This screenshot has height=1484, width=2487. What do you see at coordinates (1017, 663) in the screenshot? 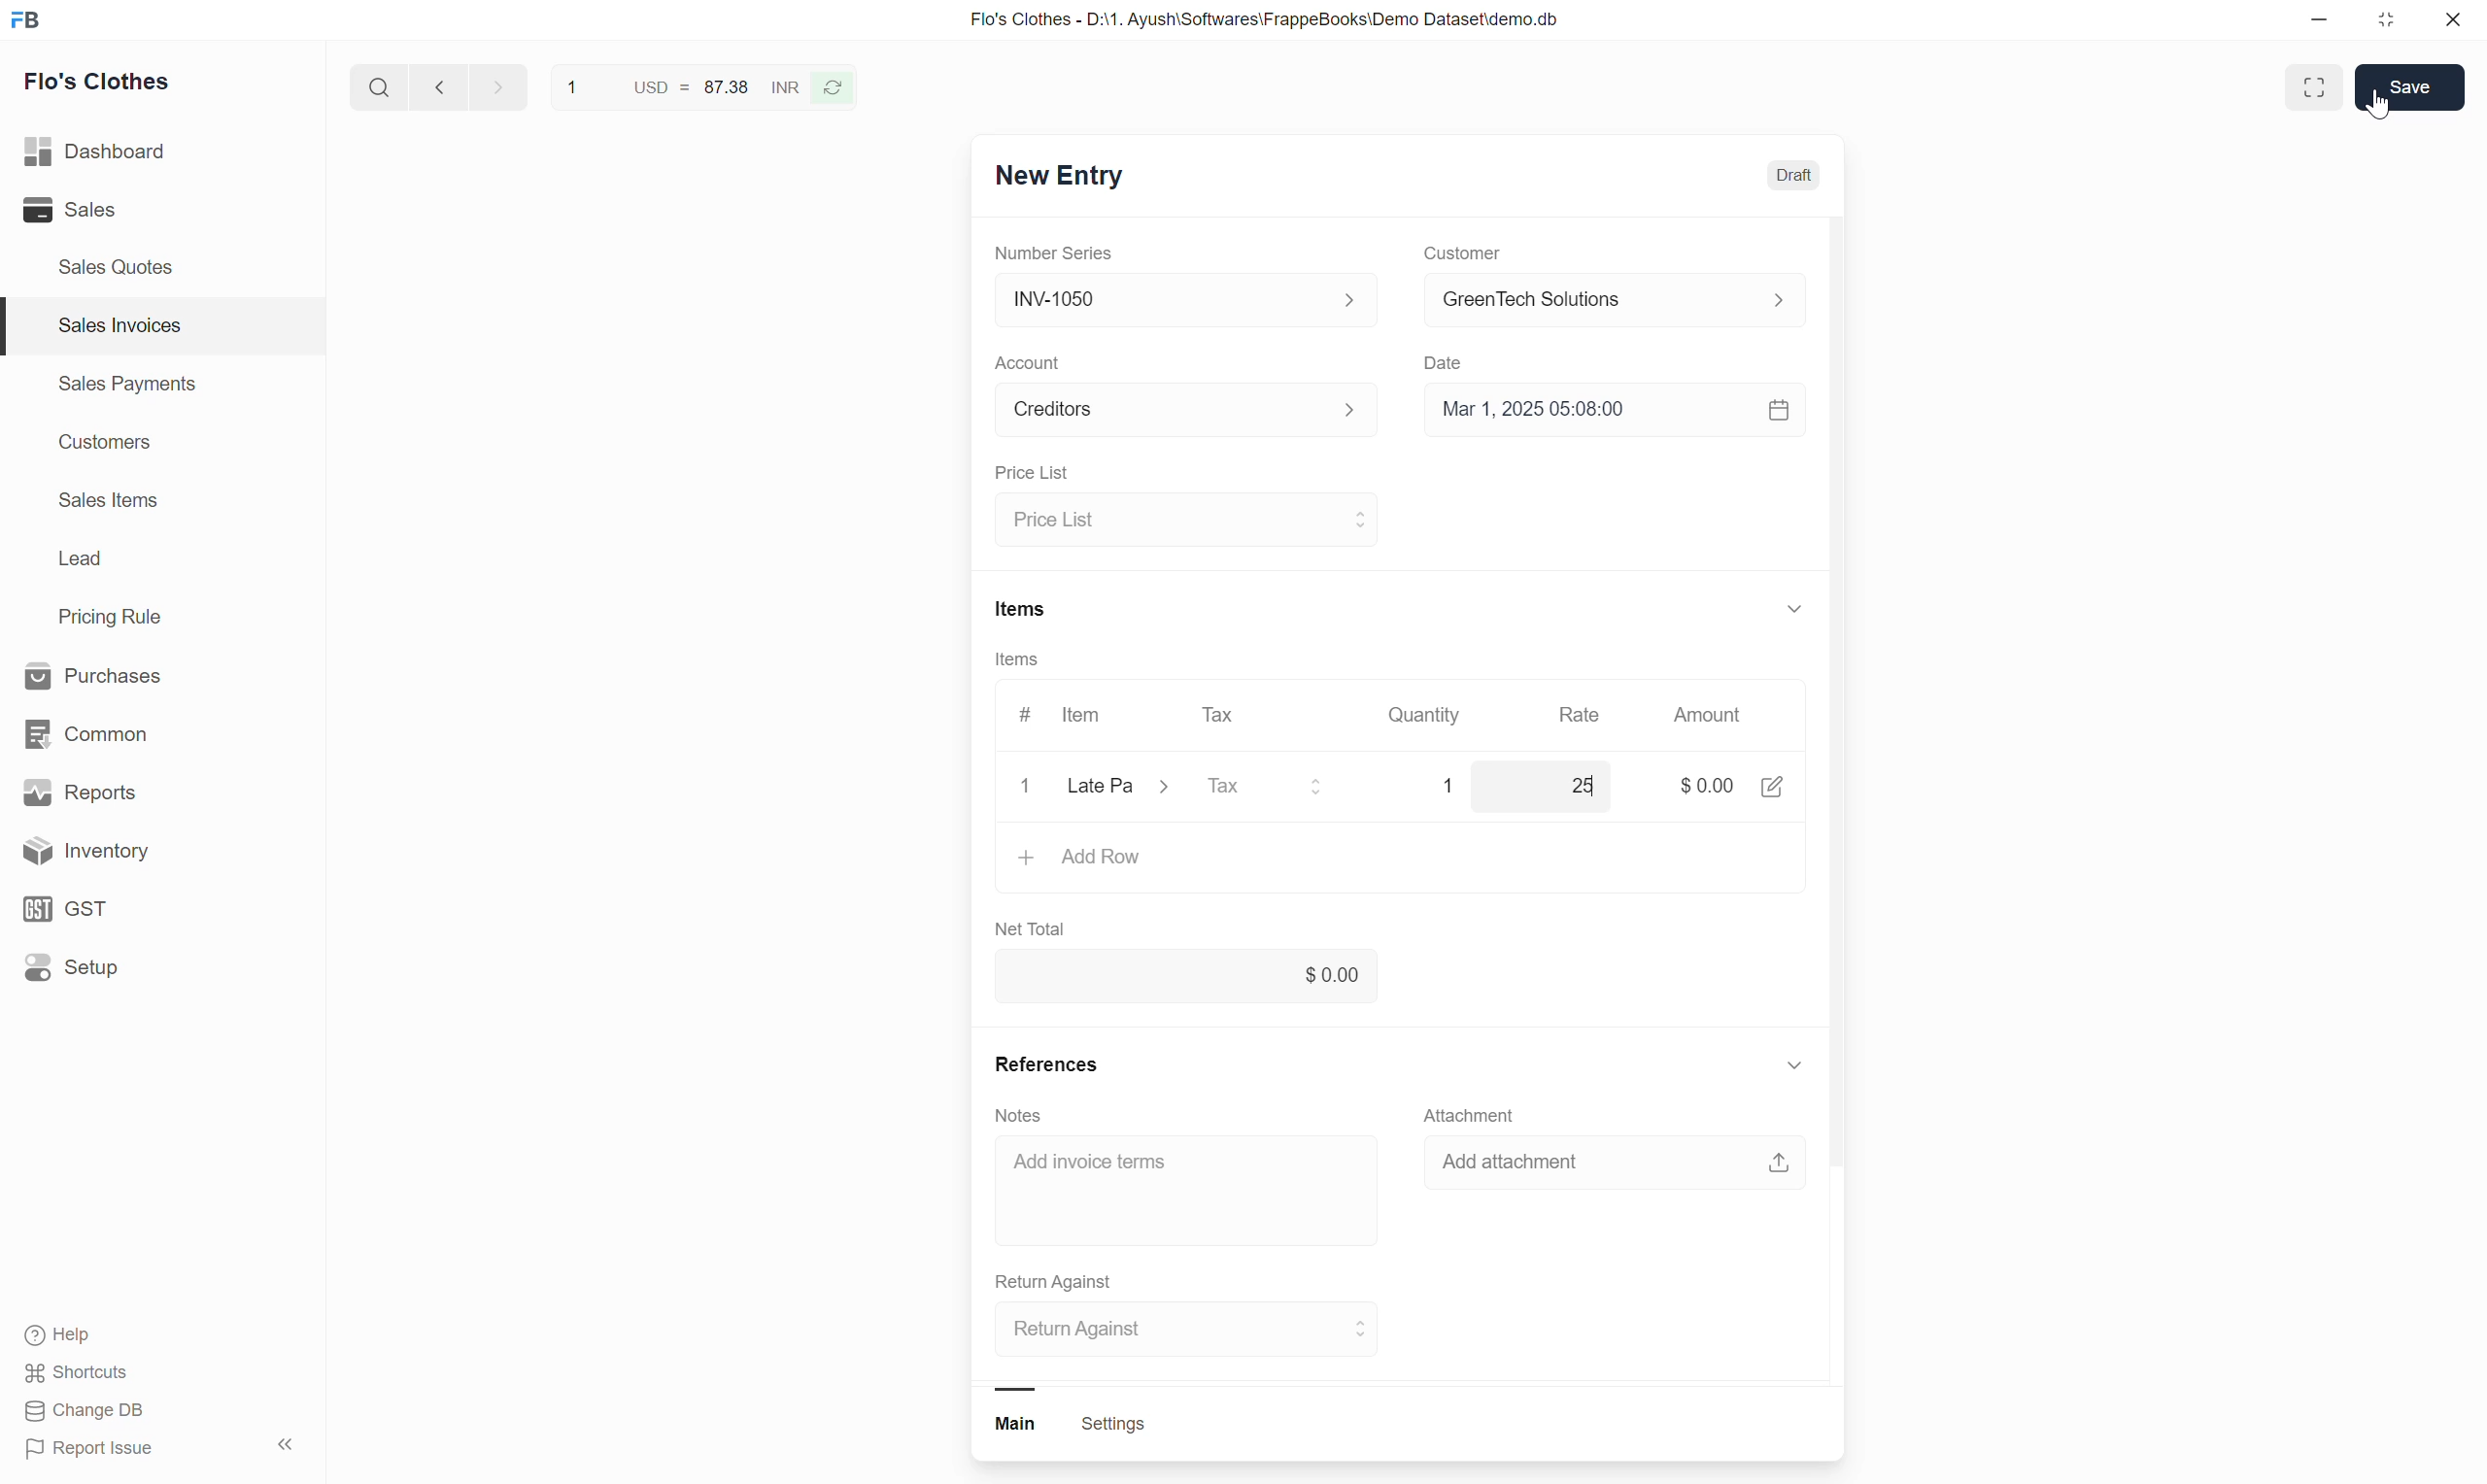
I see `Items` at bounding box center [1017, 663].